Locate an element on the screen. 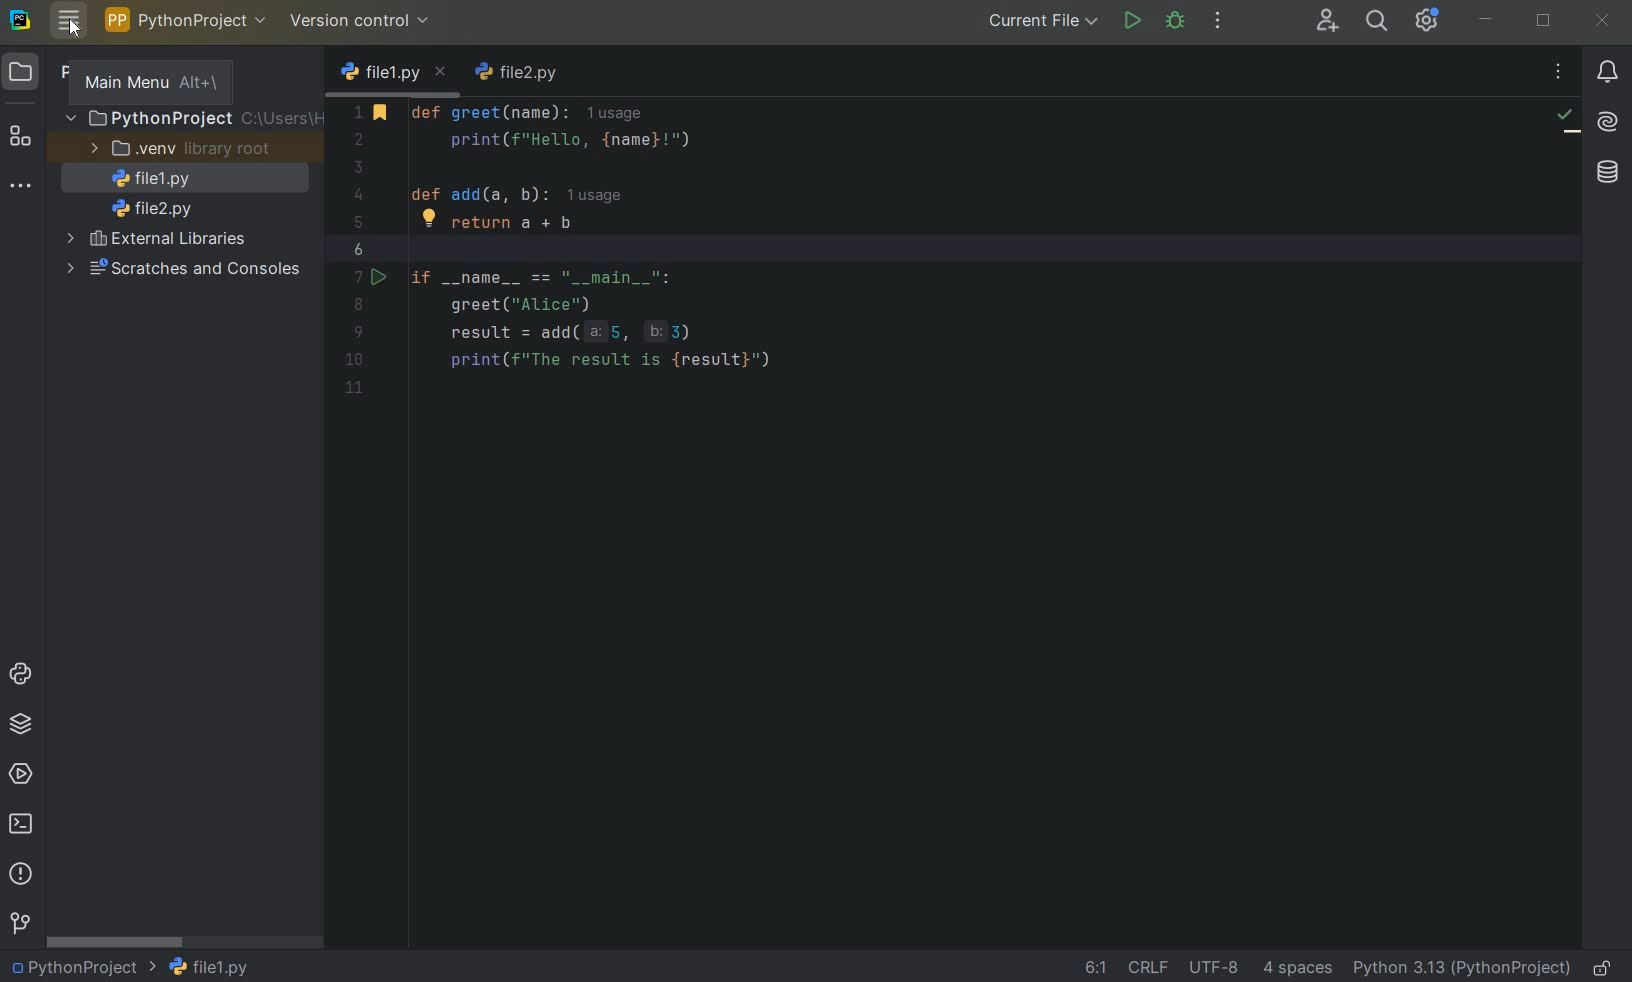 The height and width of the screenshot is (982, 1632). external libraries is located at coordinates (157, 242).